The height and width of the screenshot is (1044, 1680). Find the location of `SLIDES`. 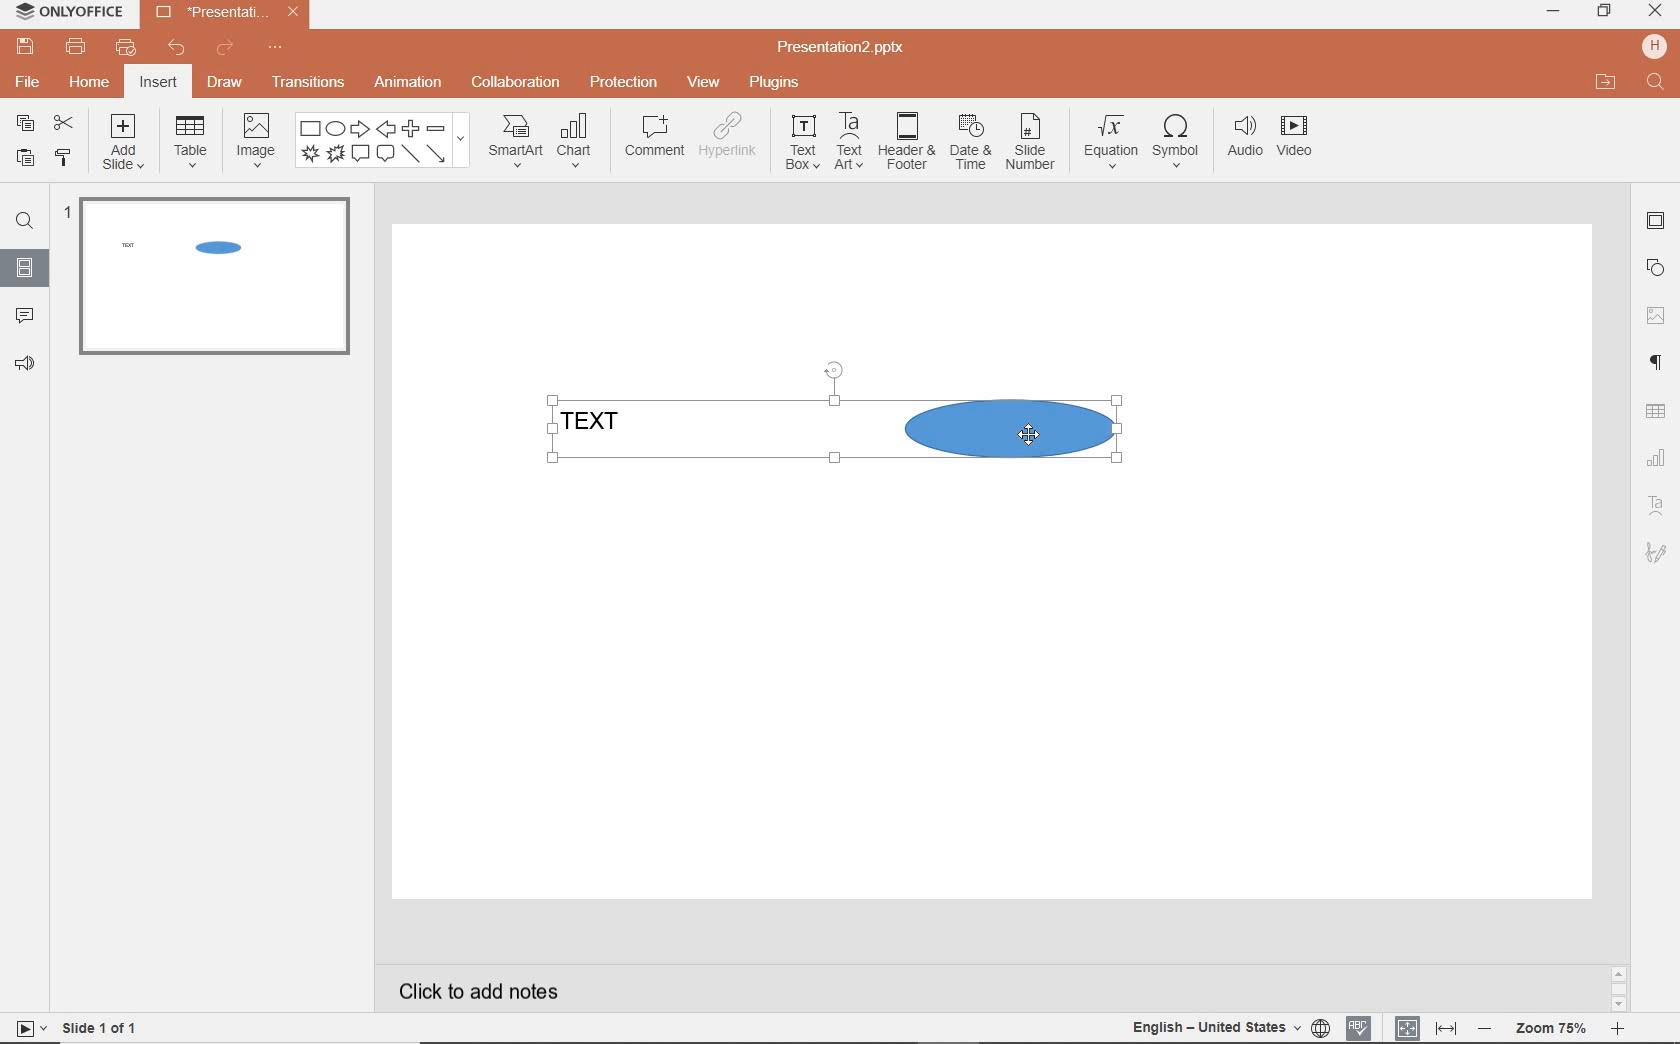

SLIDES is located at coordinates (26, 266).